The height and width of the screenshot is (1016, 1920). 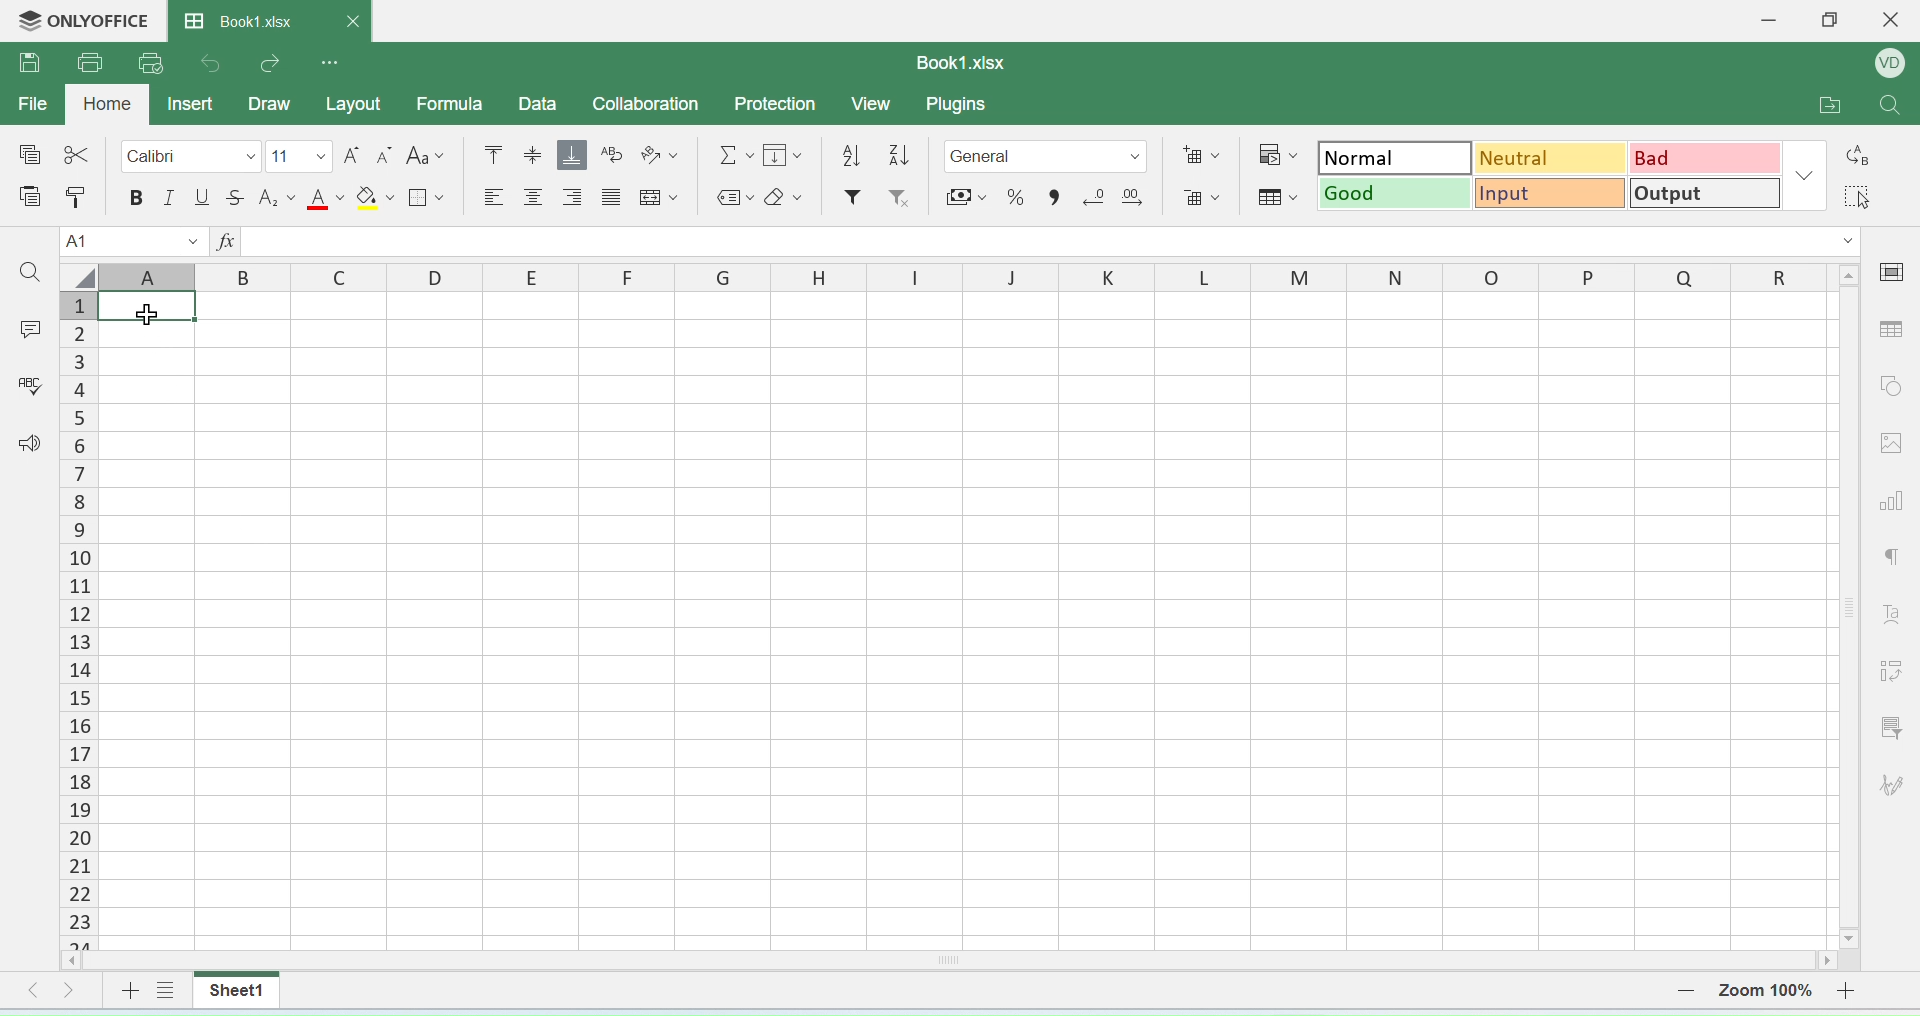 I want to click on view sheet, so click(x=168, y=1001).